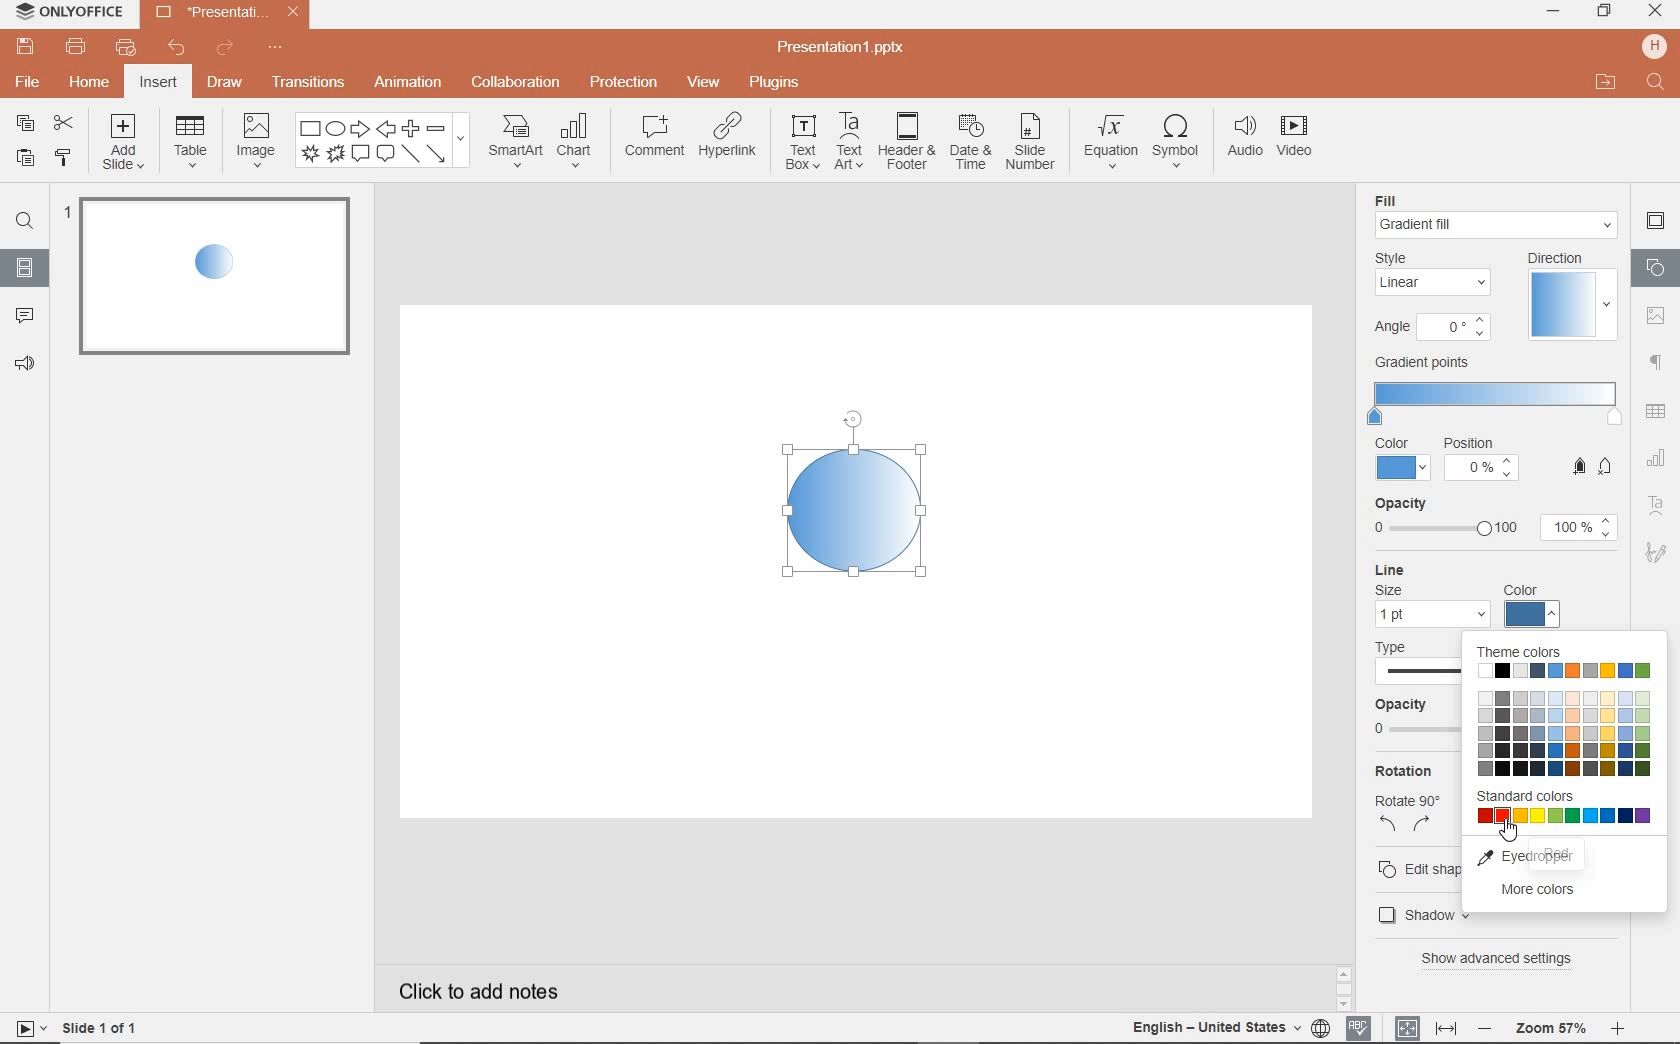 This screenshot has width=1680, height=1044. Describe the element at coordinates (1510, 836) in the screenshot. I see `mouse pointer` at that location.